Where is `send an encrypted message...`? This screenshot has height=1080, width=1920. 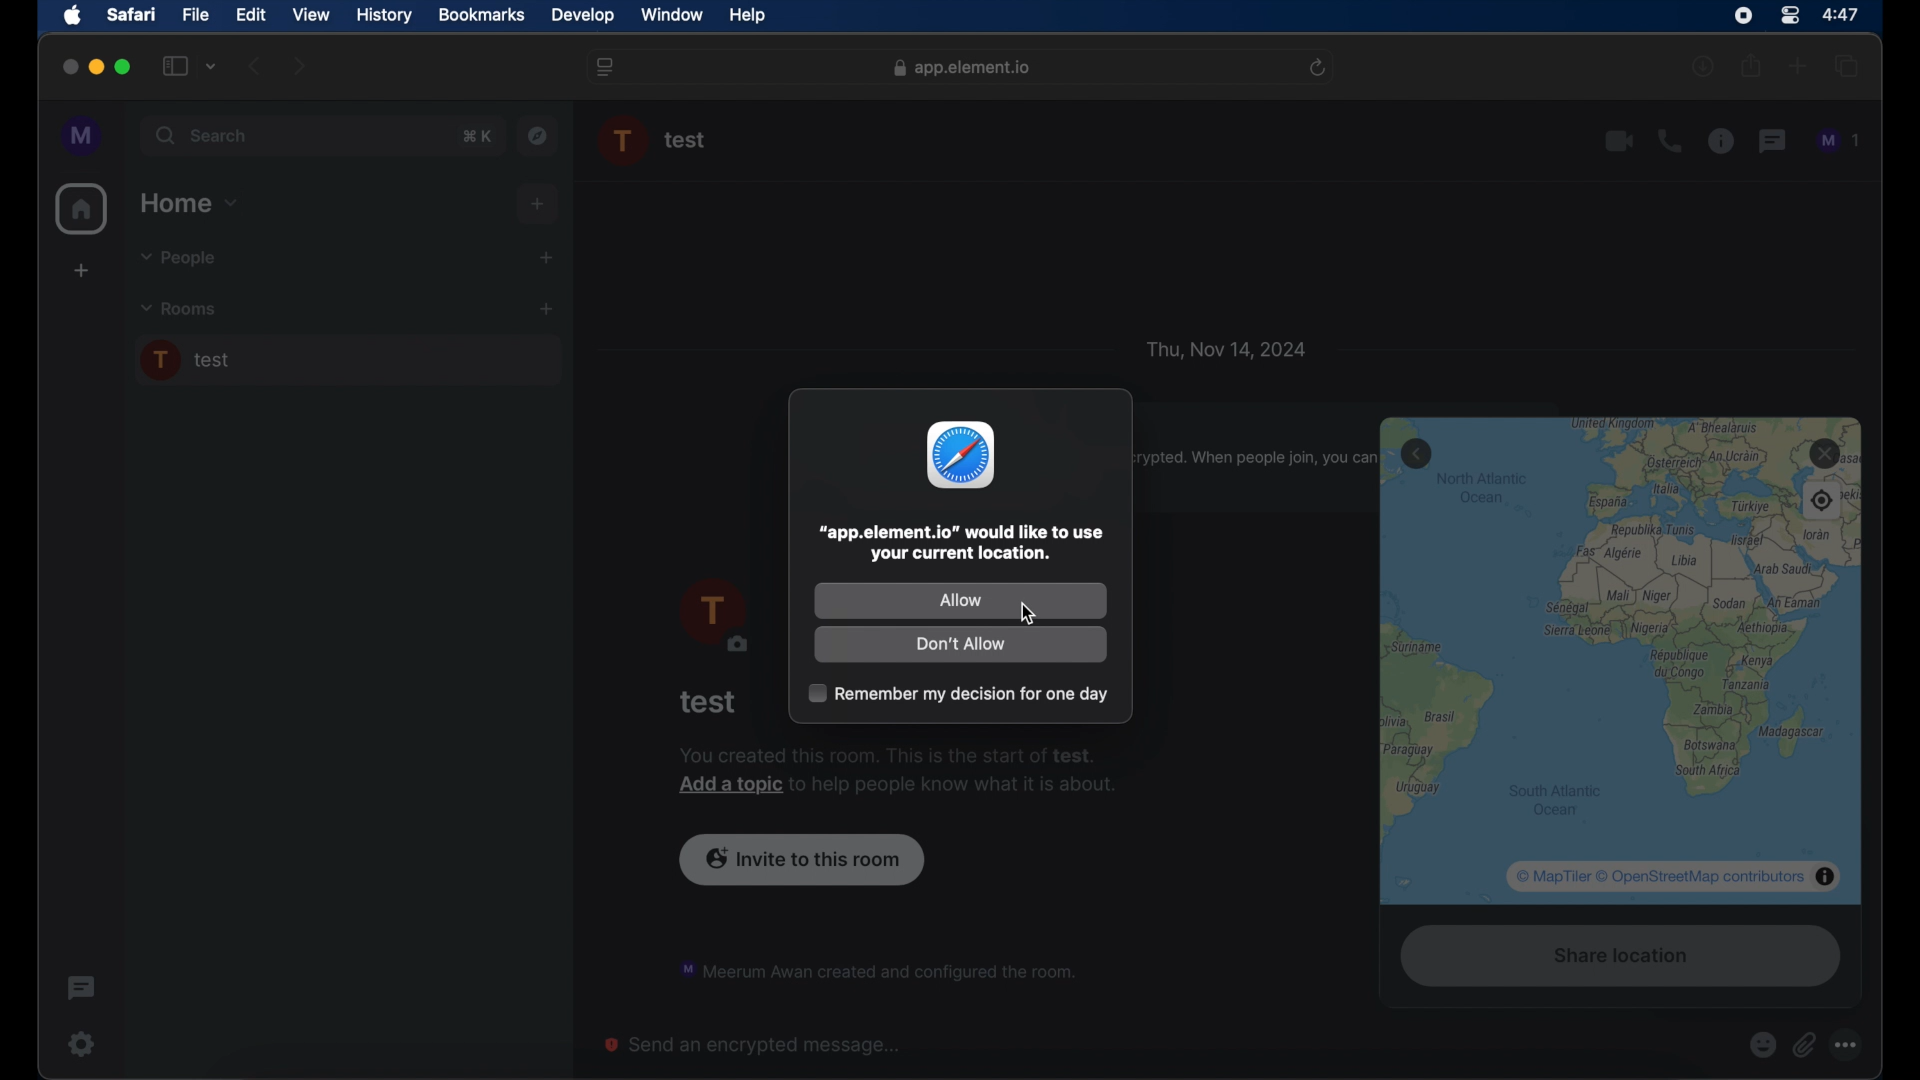
send an encrypted message... is located at coordinates (754, 1045).